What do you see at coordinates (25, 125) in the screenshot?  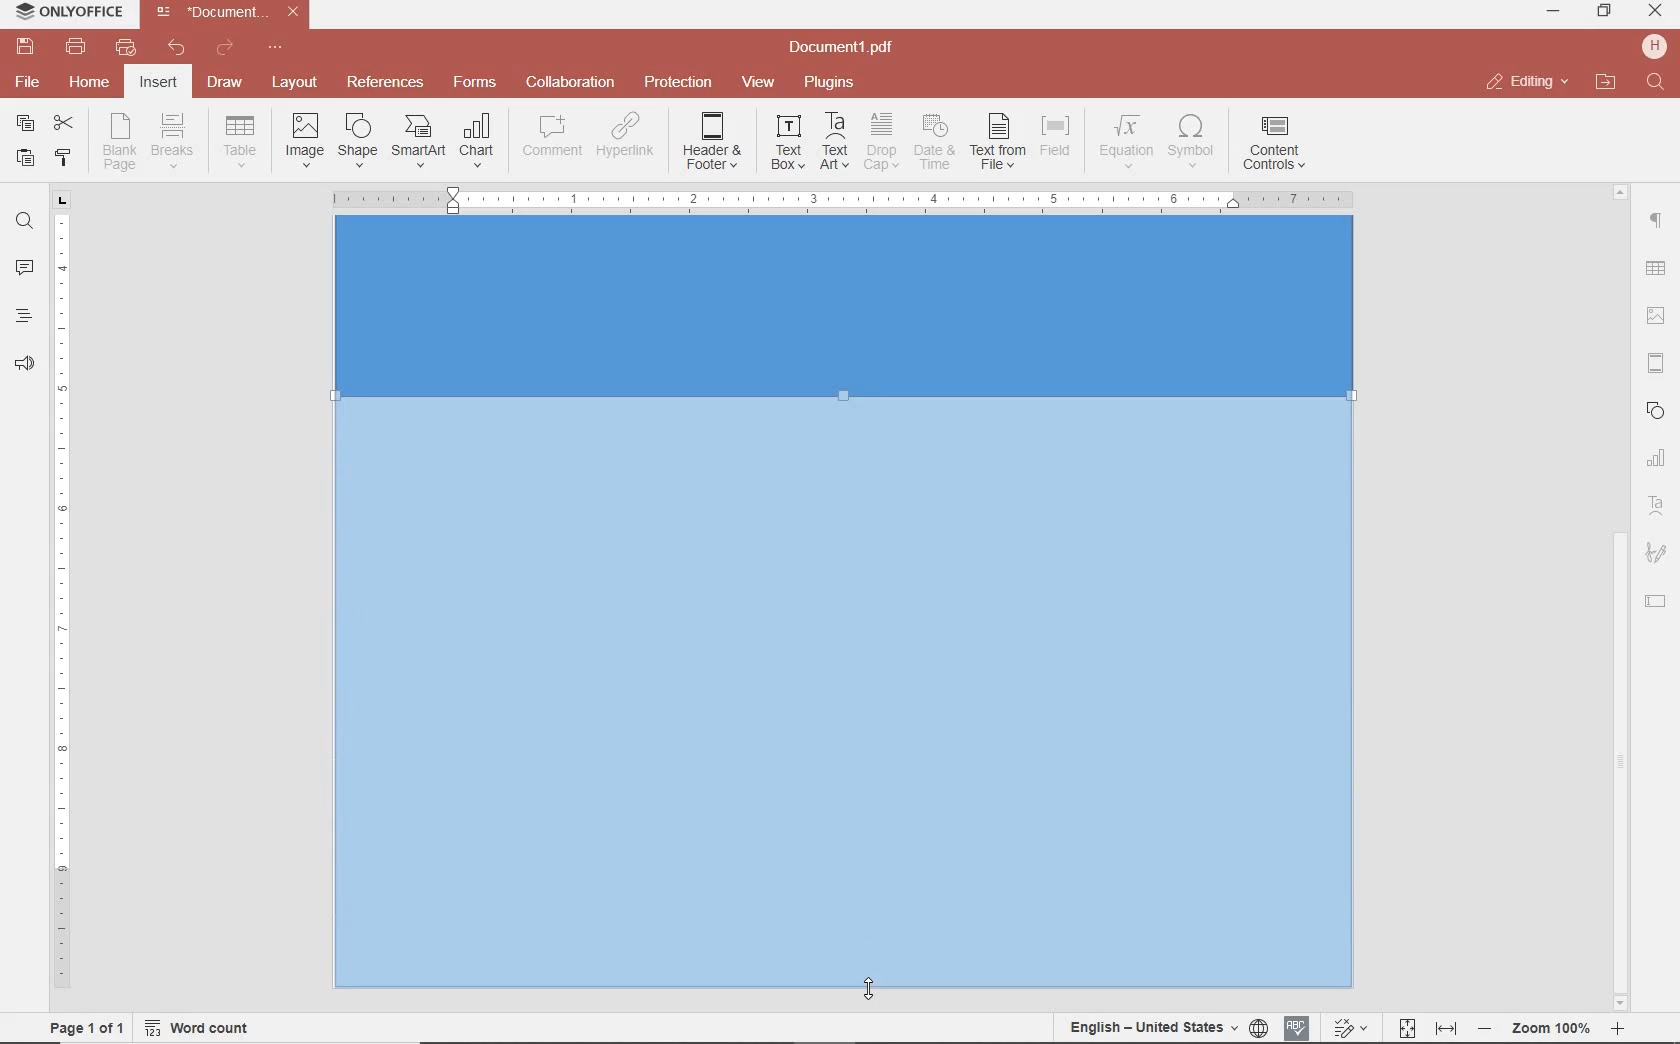 I see `copy` at bounding box center [25, 125].